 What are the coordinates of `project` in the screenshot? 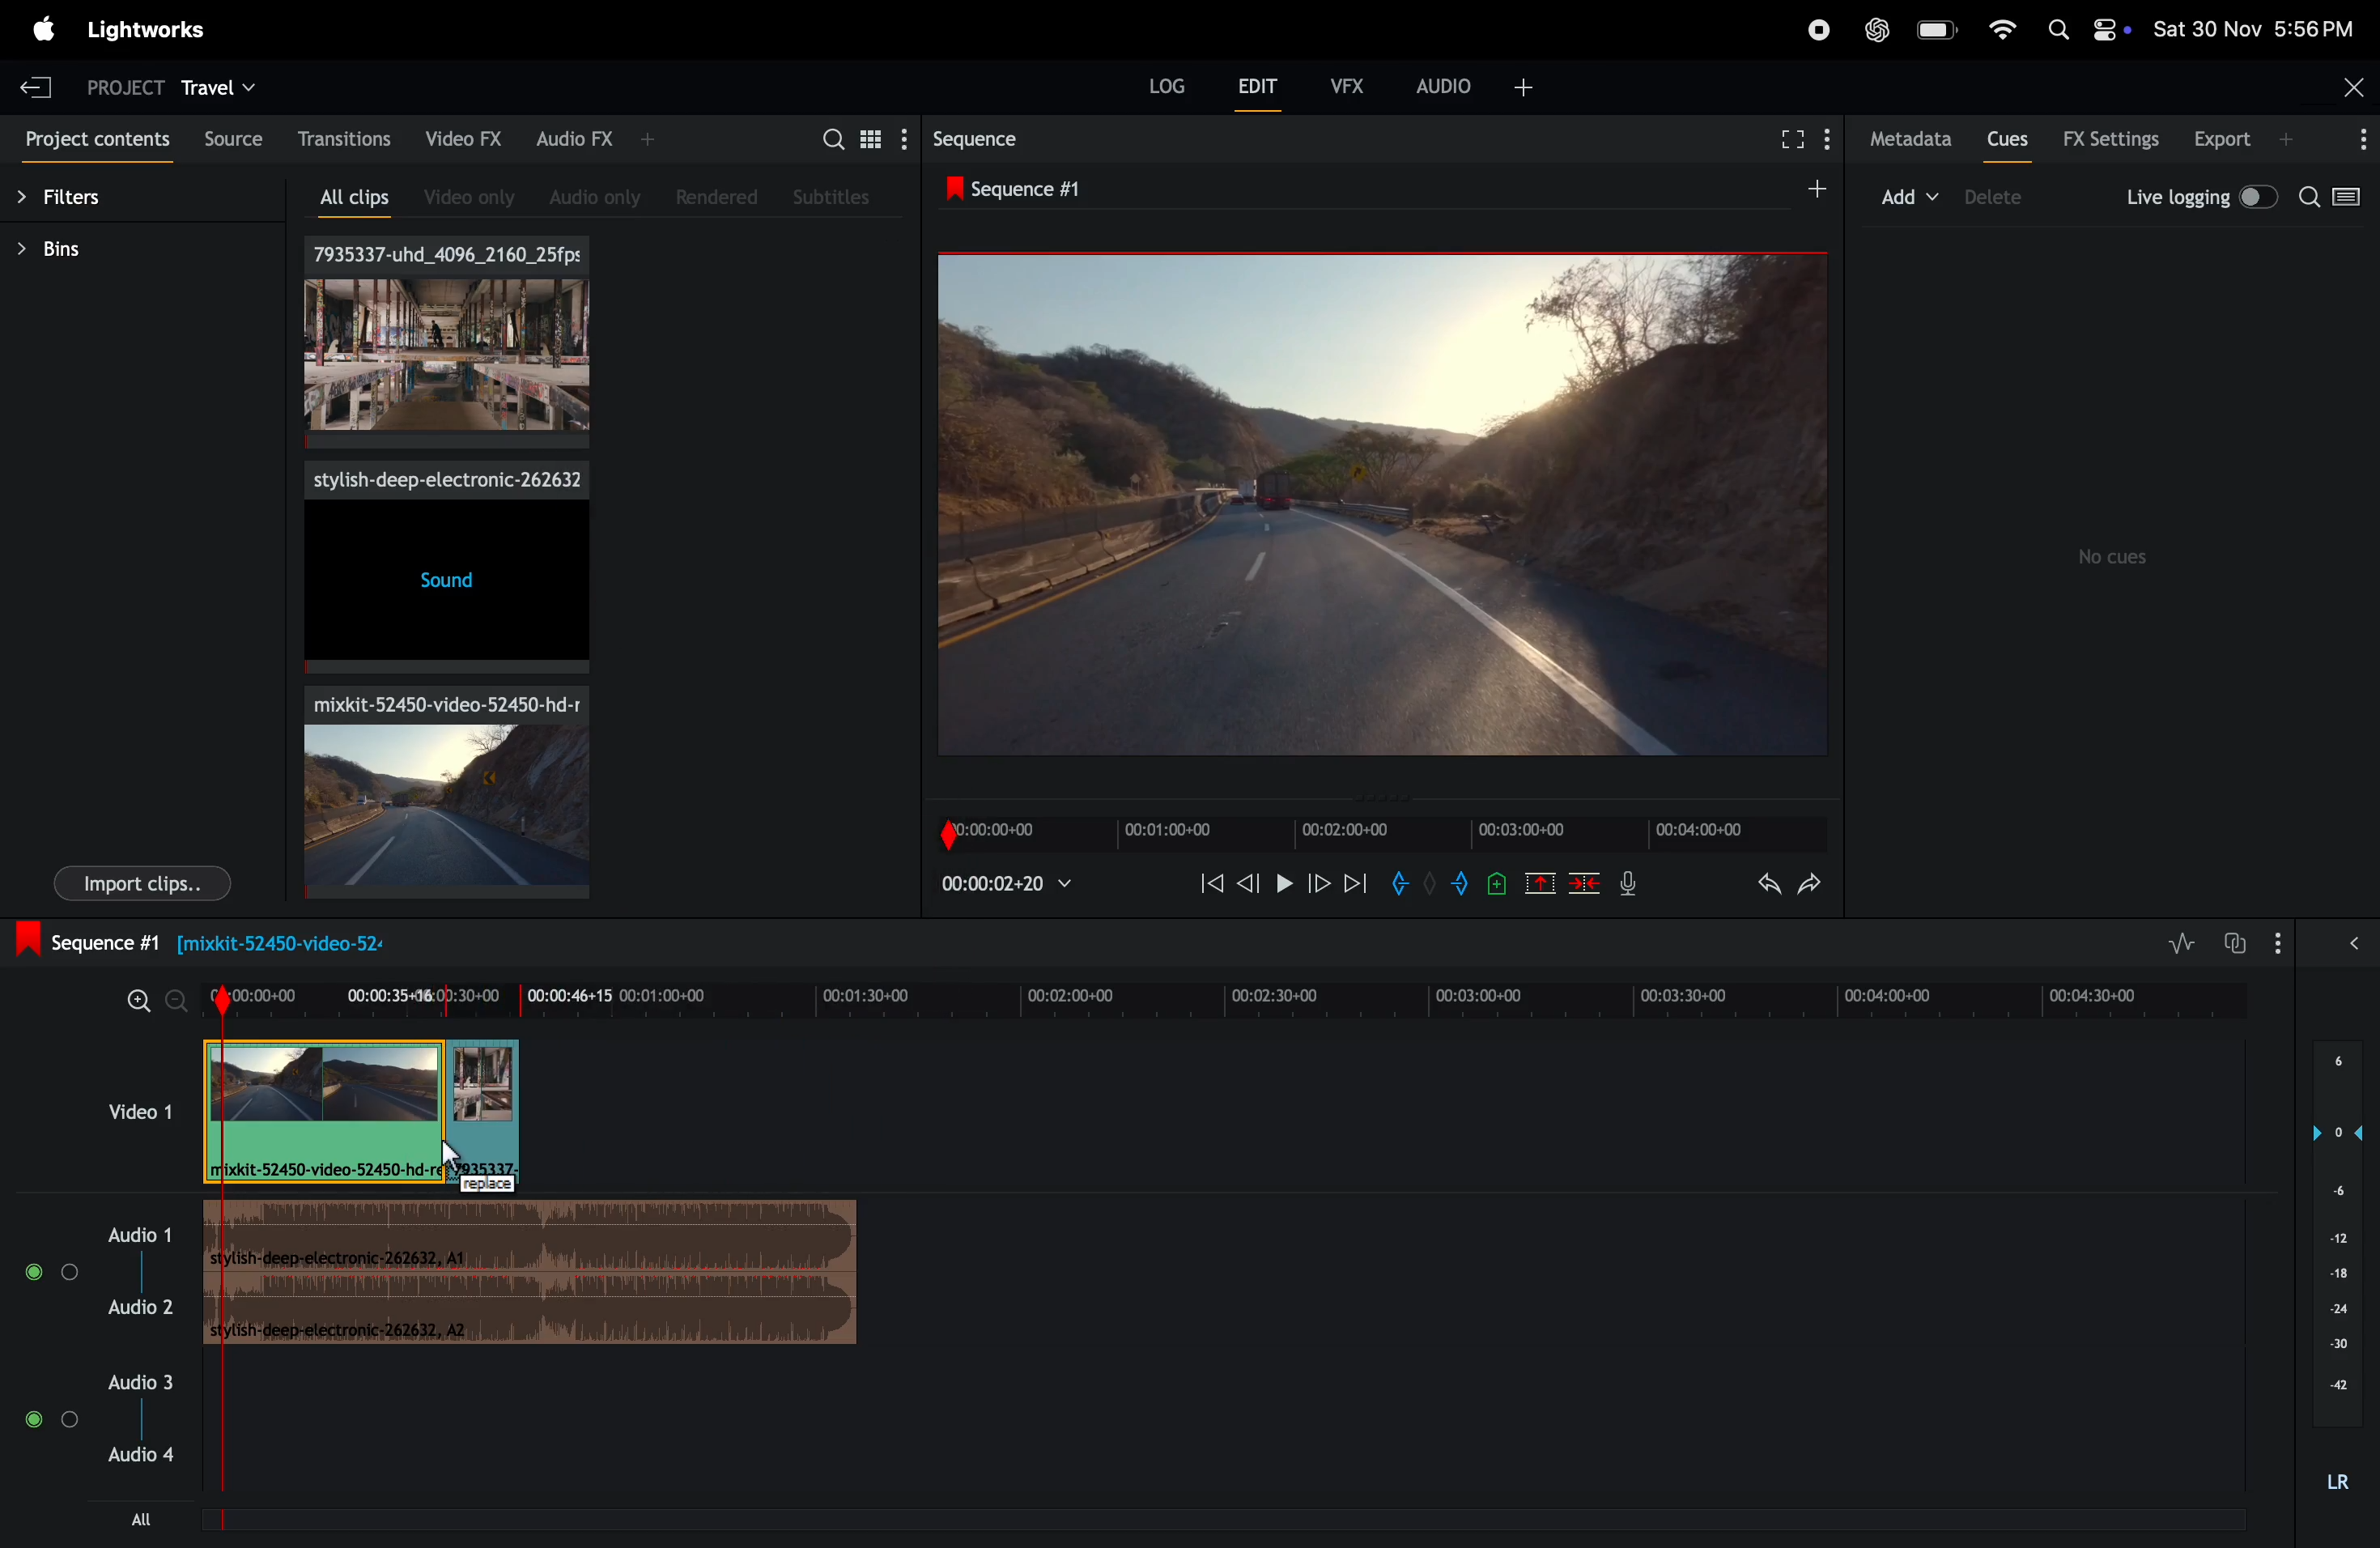 It's located at (115, 84).